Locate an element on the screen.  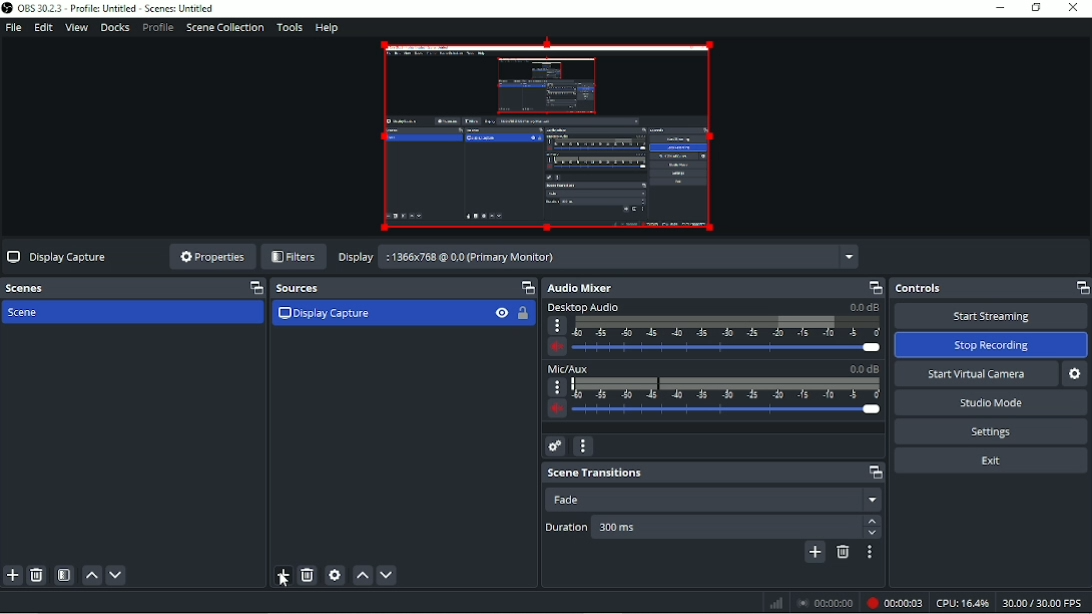
Transition properties is located at coordinates (870, 552).